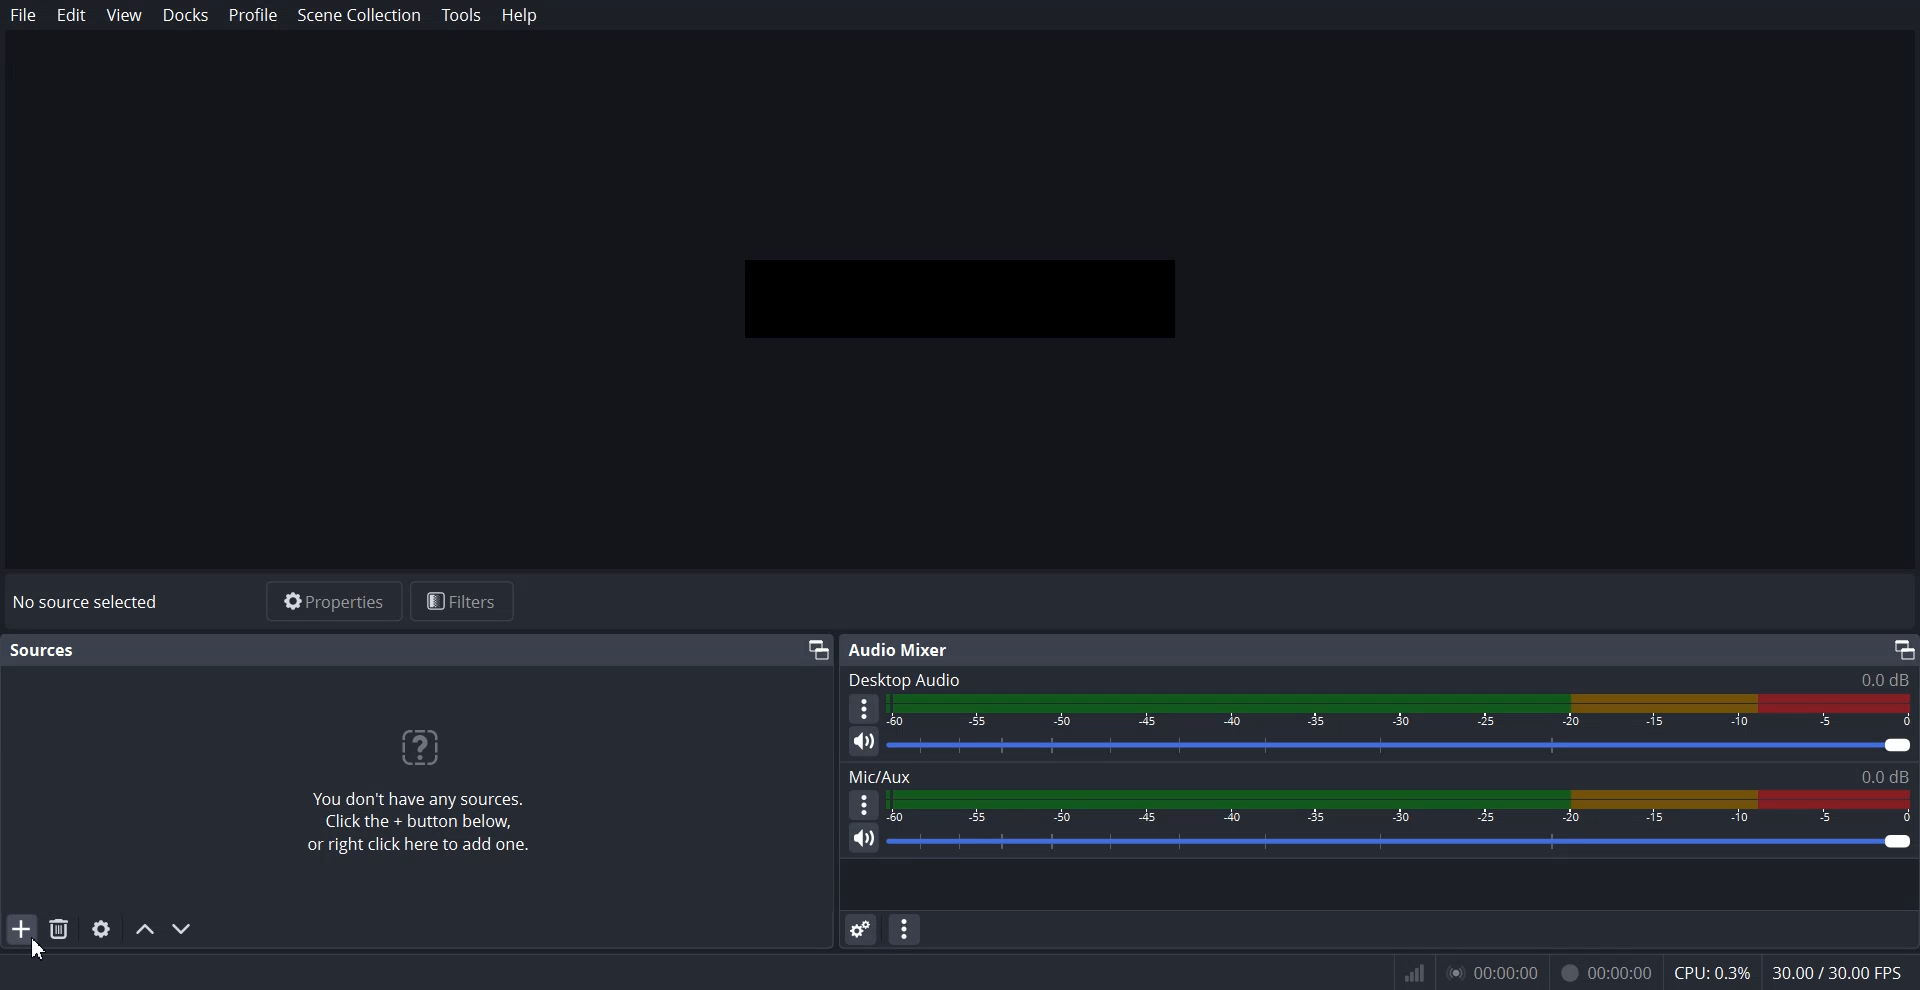 This screenshot has width=1920, height=990. What do you see at coordinates (21, 928) in the screenshot?
I see `Add Source` at bounding box center [21, 928].